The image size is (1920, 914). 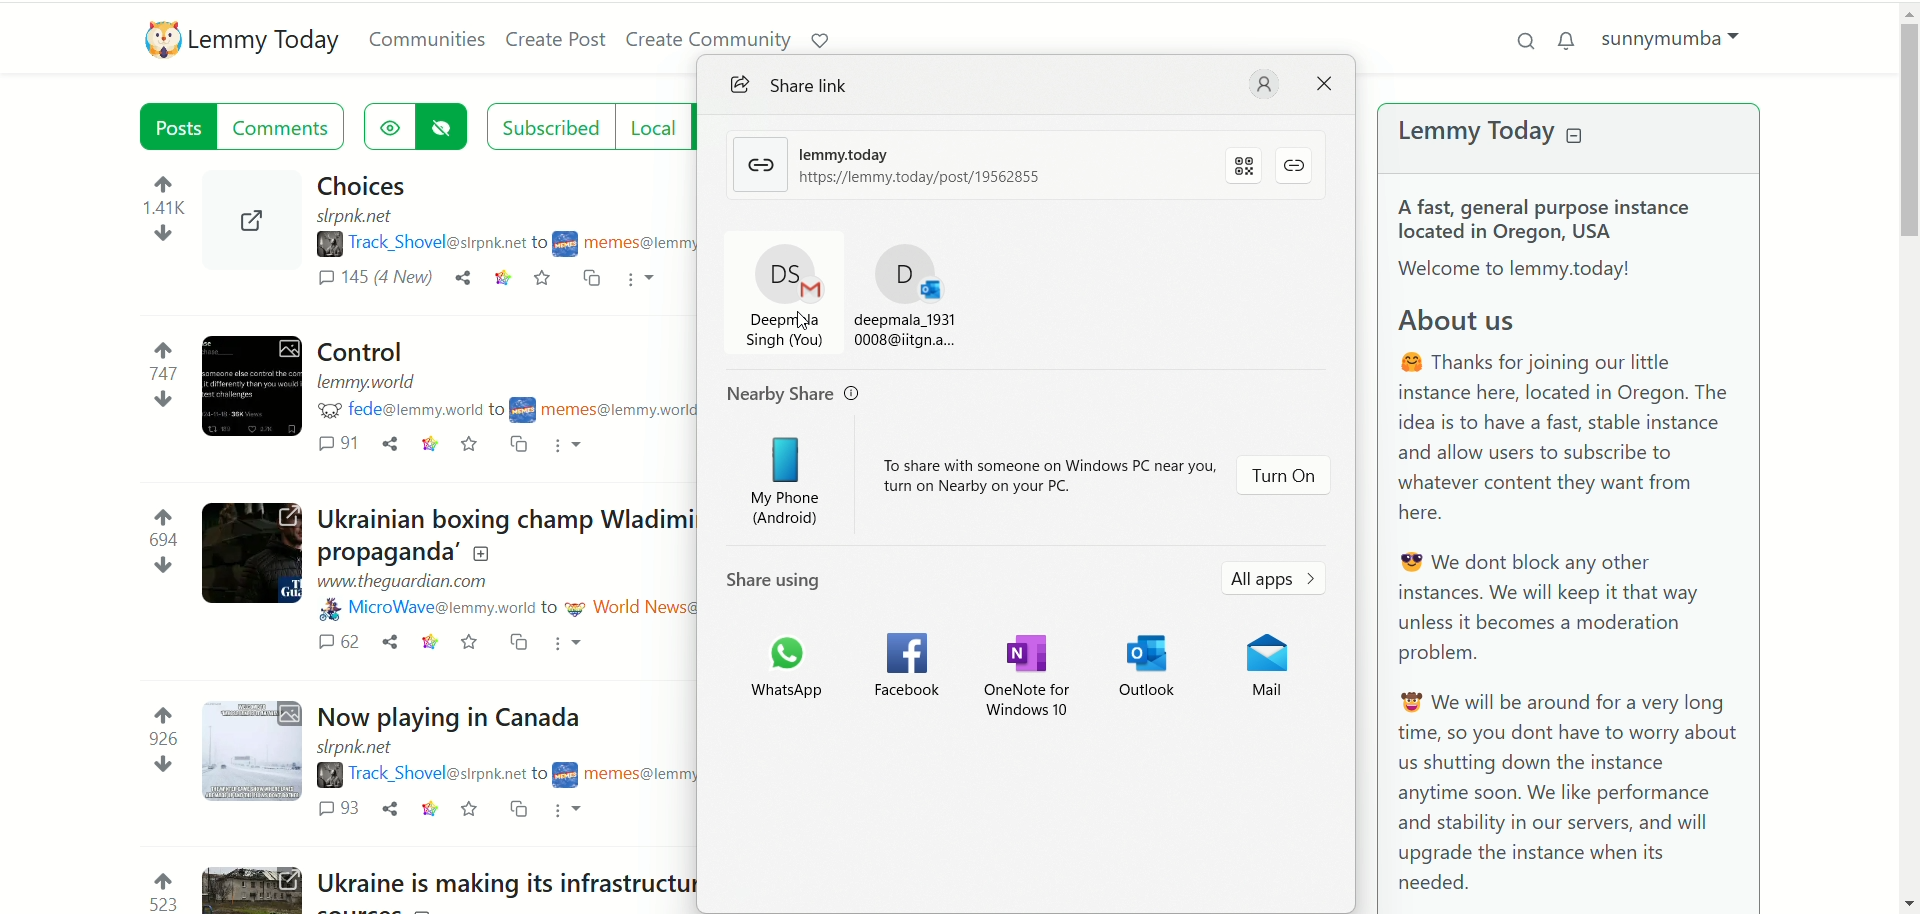 What do you see at coordinates (388, 808) in the screenshot?
I see `share` at bounding box center [388, 808].